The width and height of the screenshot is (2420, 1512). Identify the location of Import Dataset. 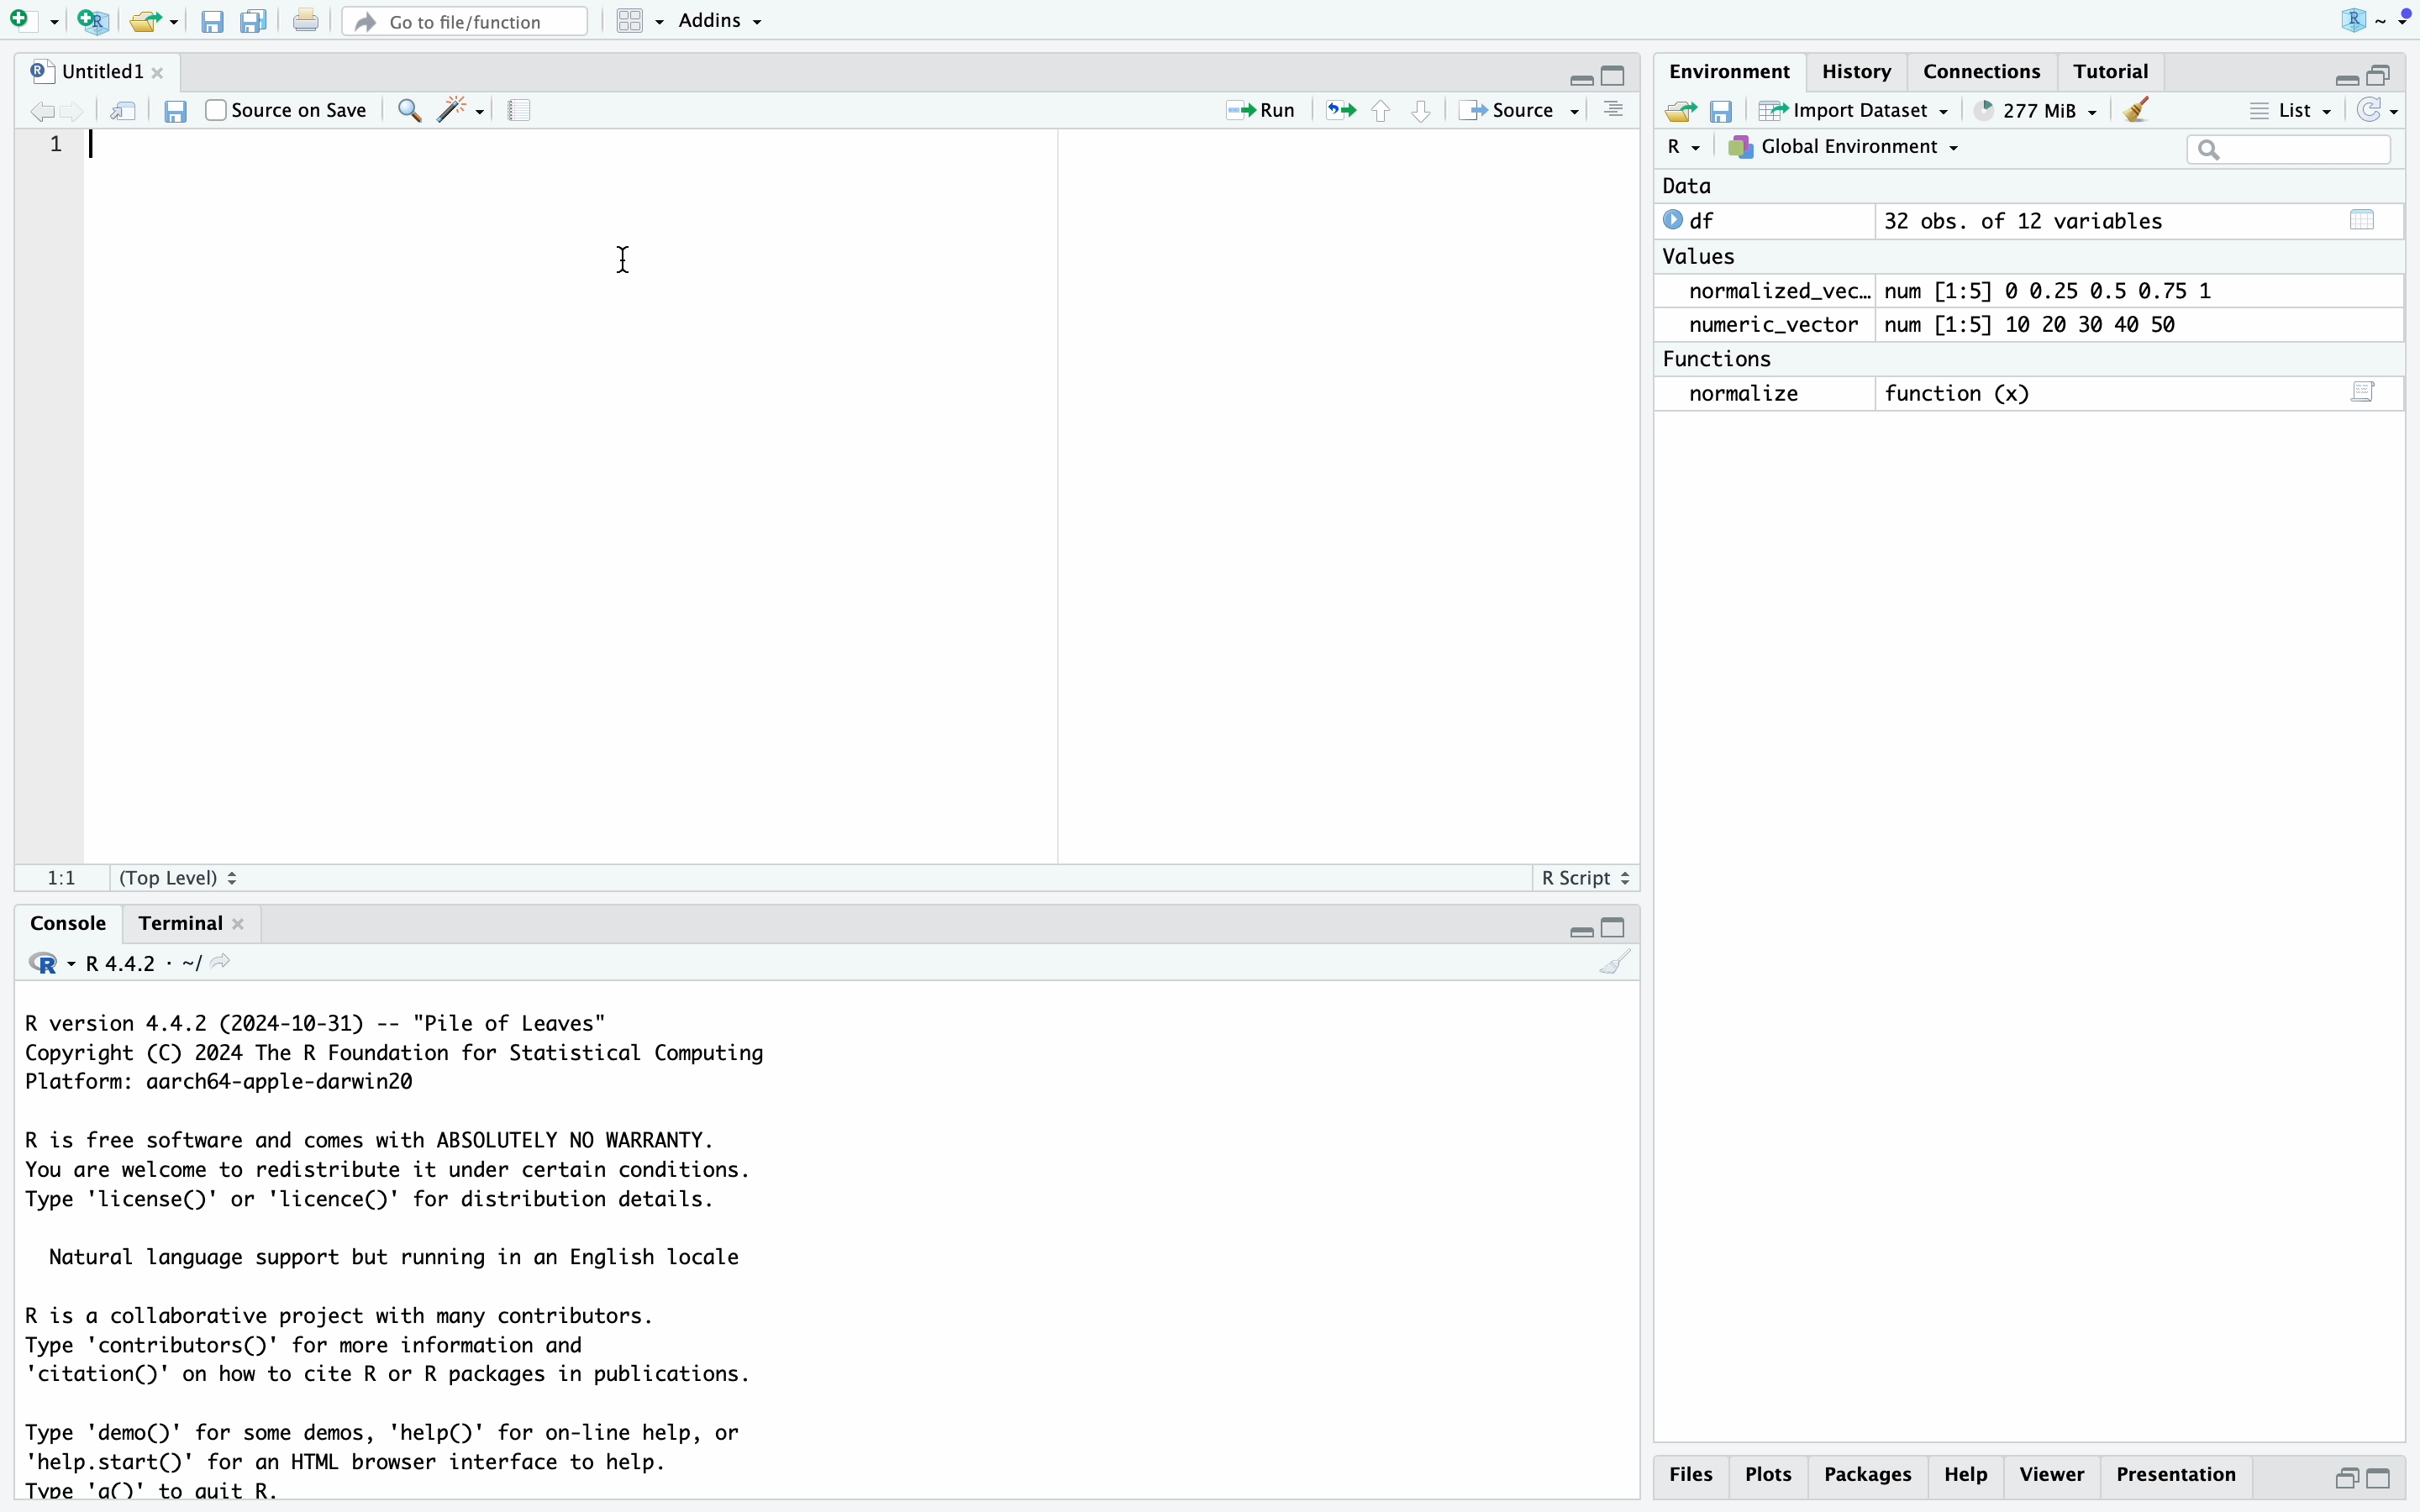
(1849, 112).